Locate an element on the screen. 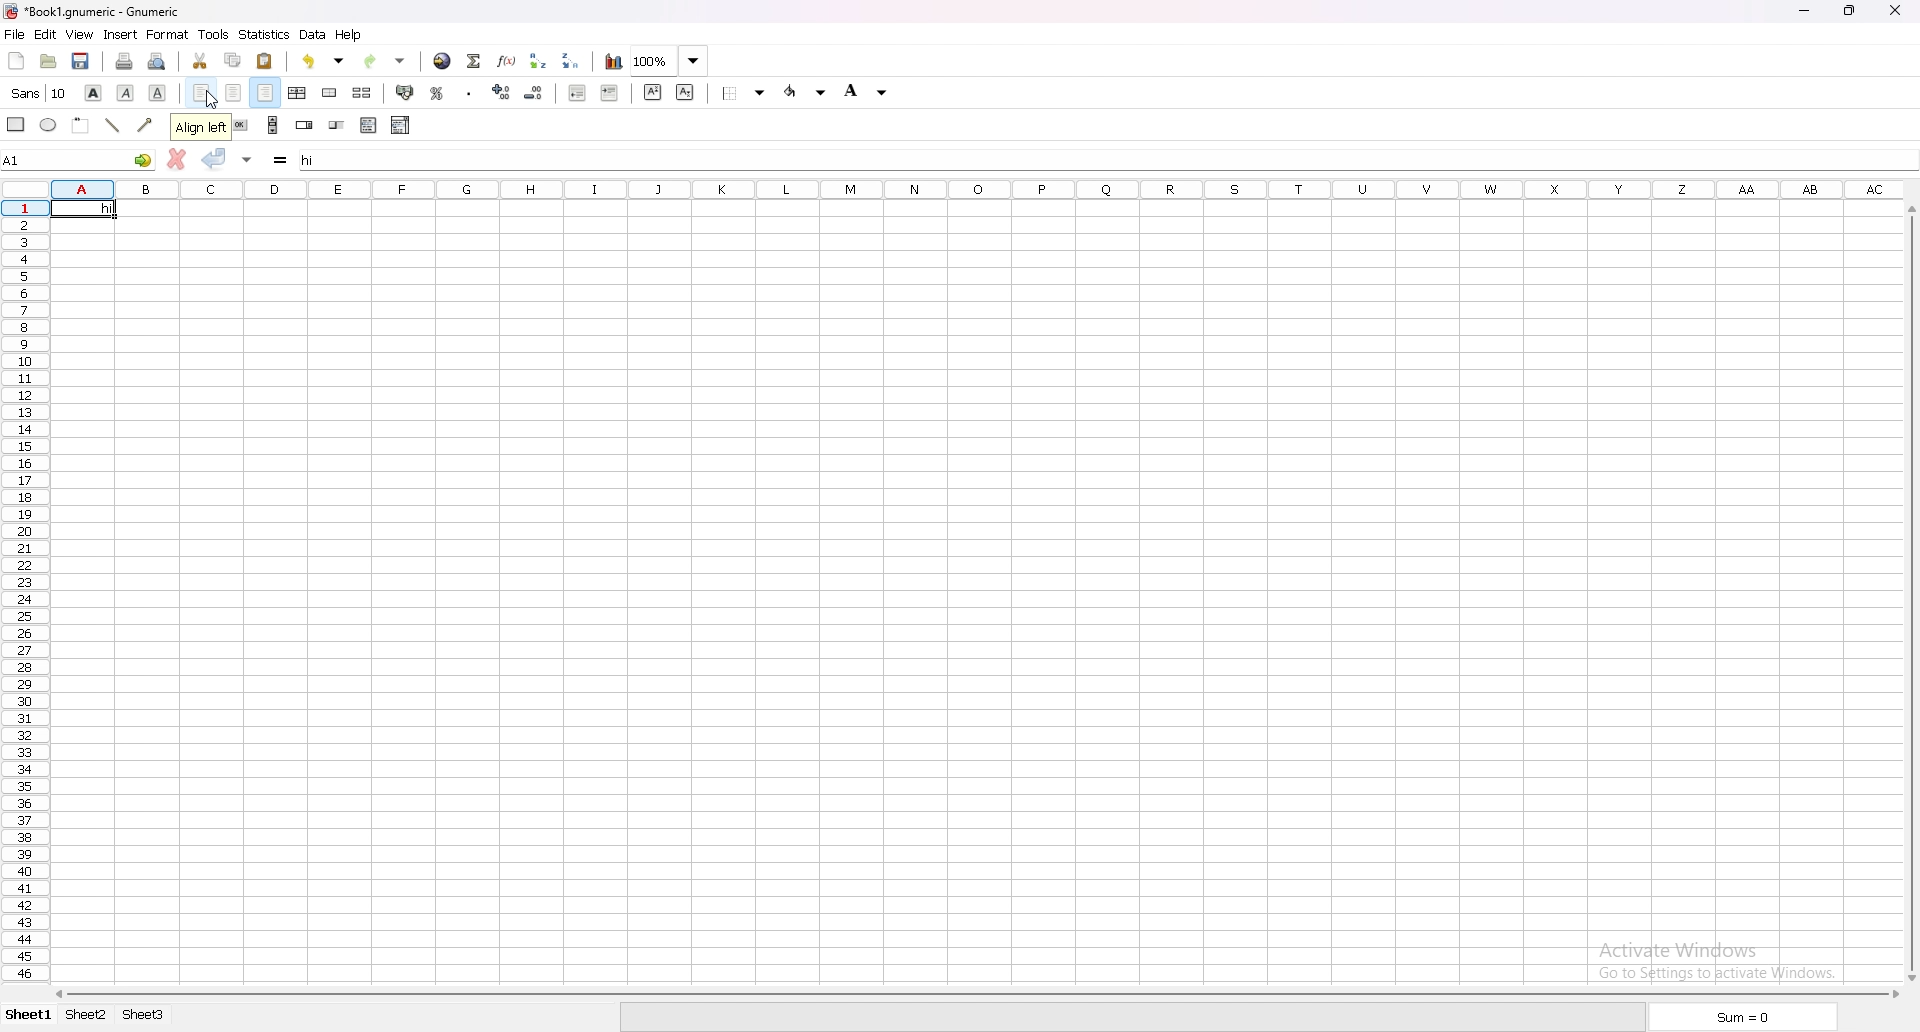 This screenshot has width=1920, height=1032. sort ascending is located at coordinates (537, 60).